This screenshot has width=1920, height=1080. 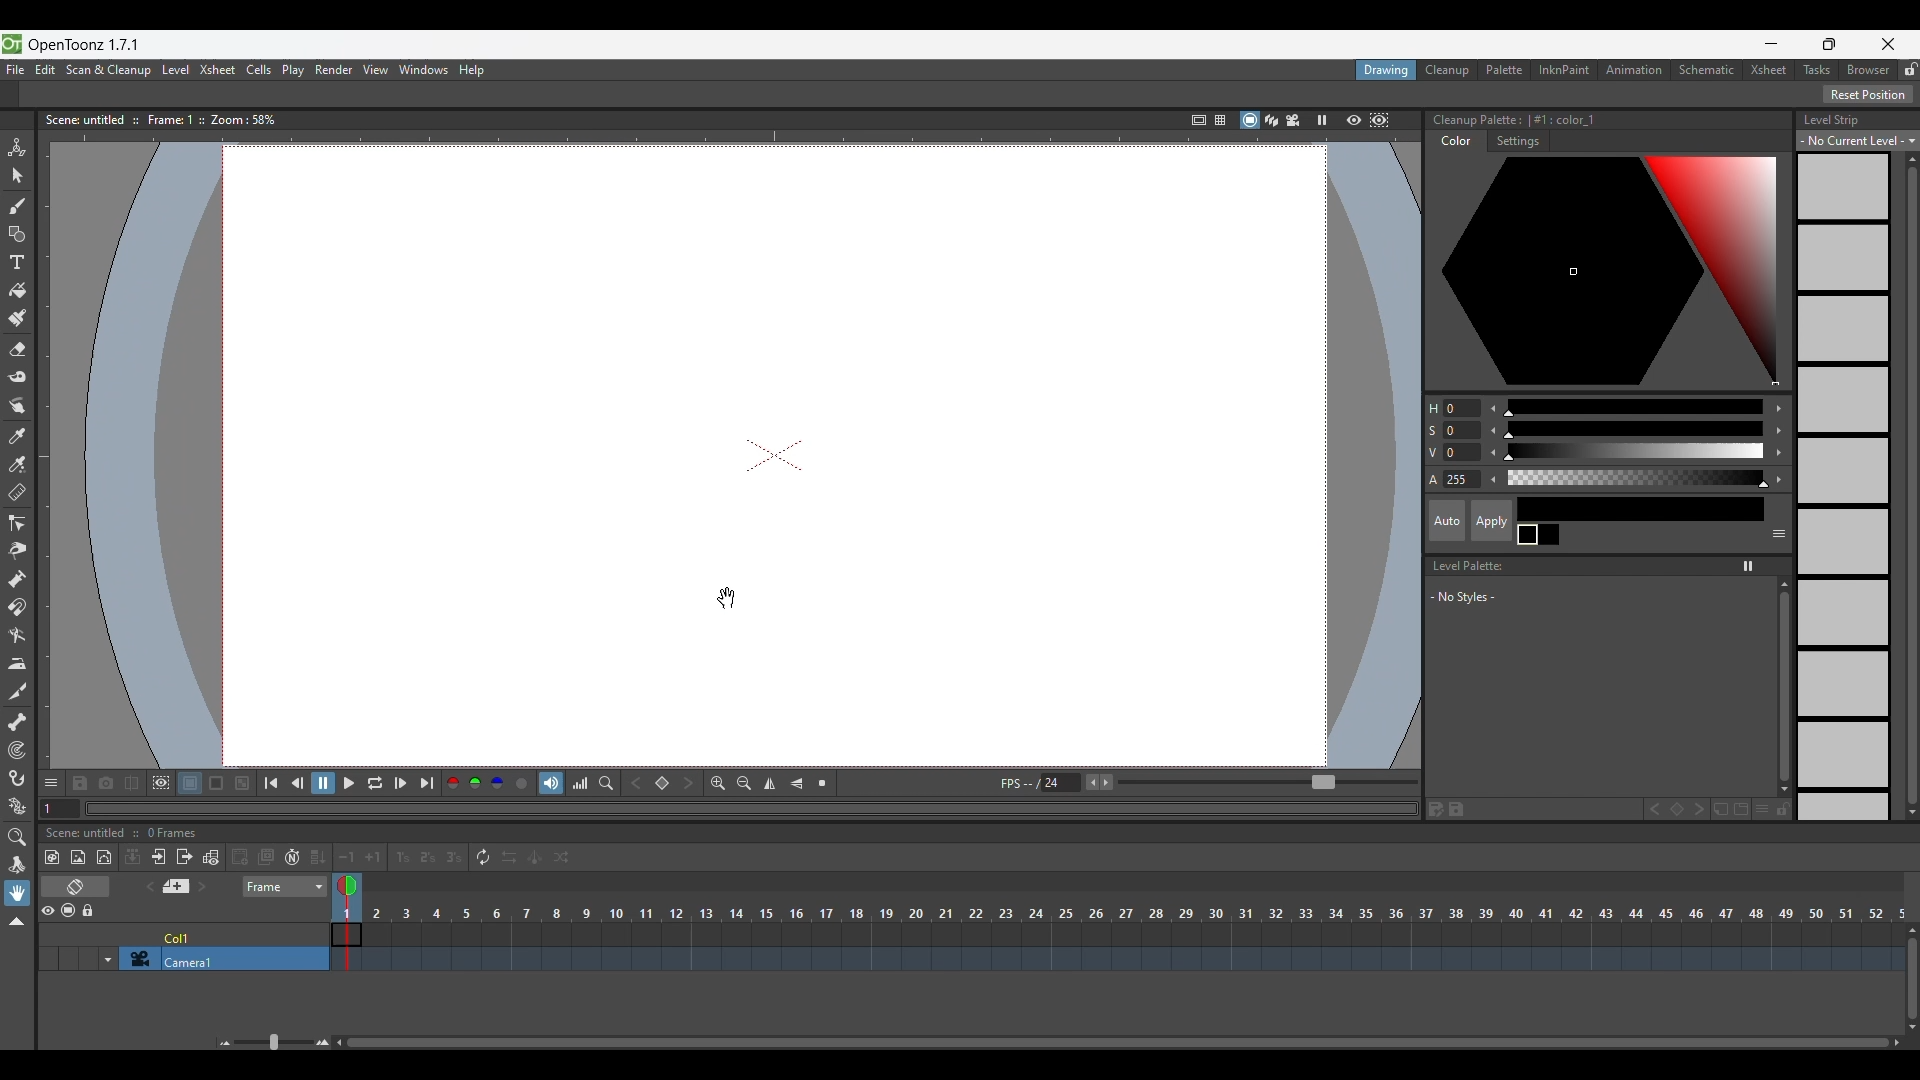 What do you see at coordinates (271, 783) in the screenshot?
I see `First frame` at bounding box center [271, 783].